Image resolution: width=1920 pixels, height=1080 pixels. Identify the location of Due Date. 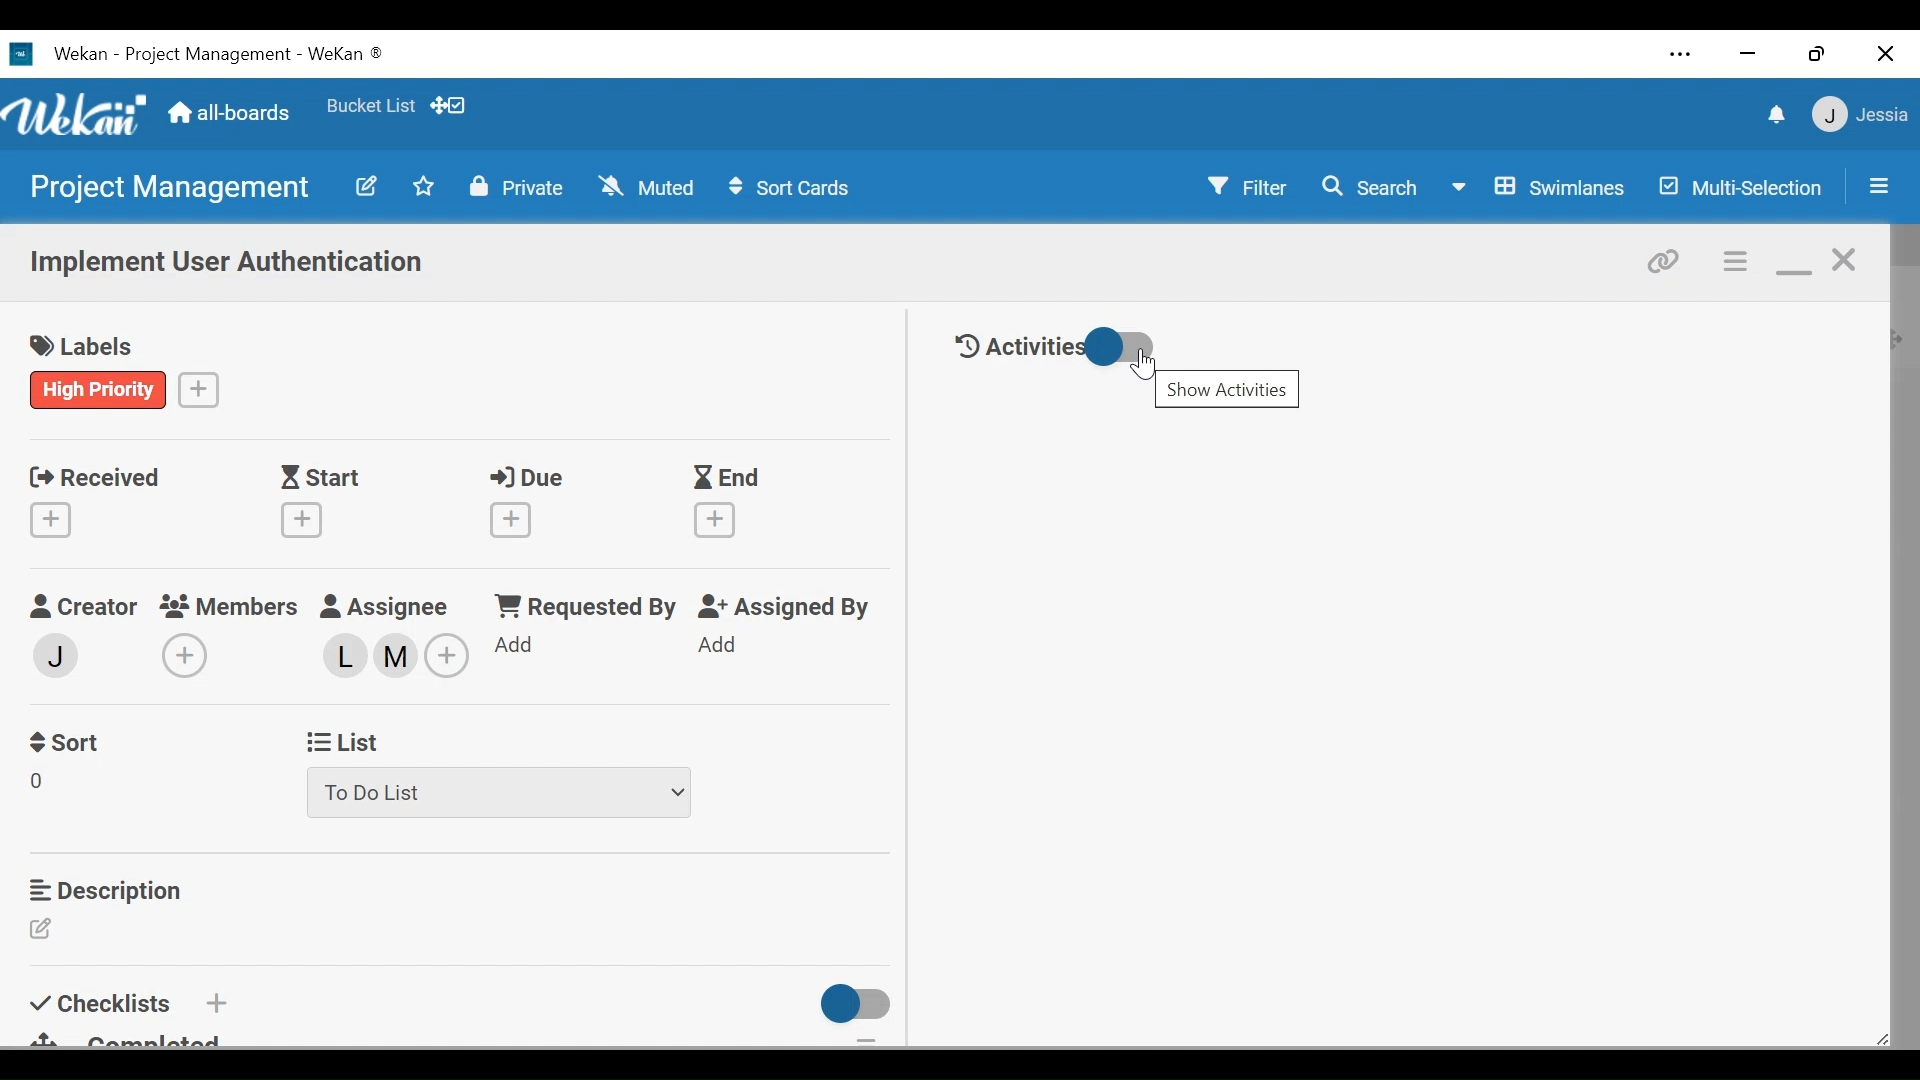
(535, 479).